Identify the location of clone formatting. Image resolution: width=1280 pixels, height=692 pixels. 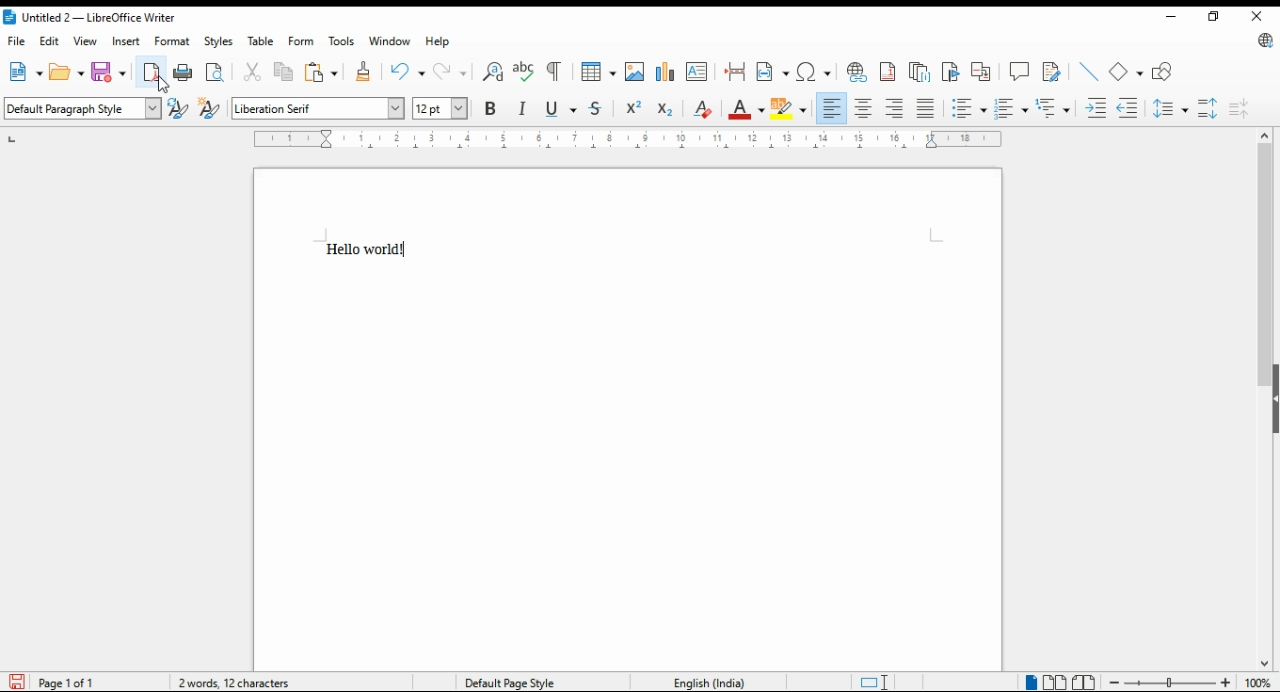
(365, 72).